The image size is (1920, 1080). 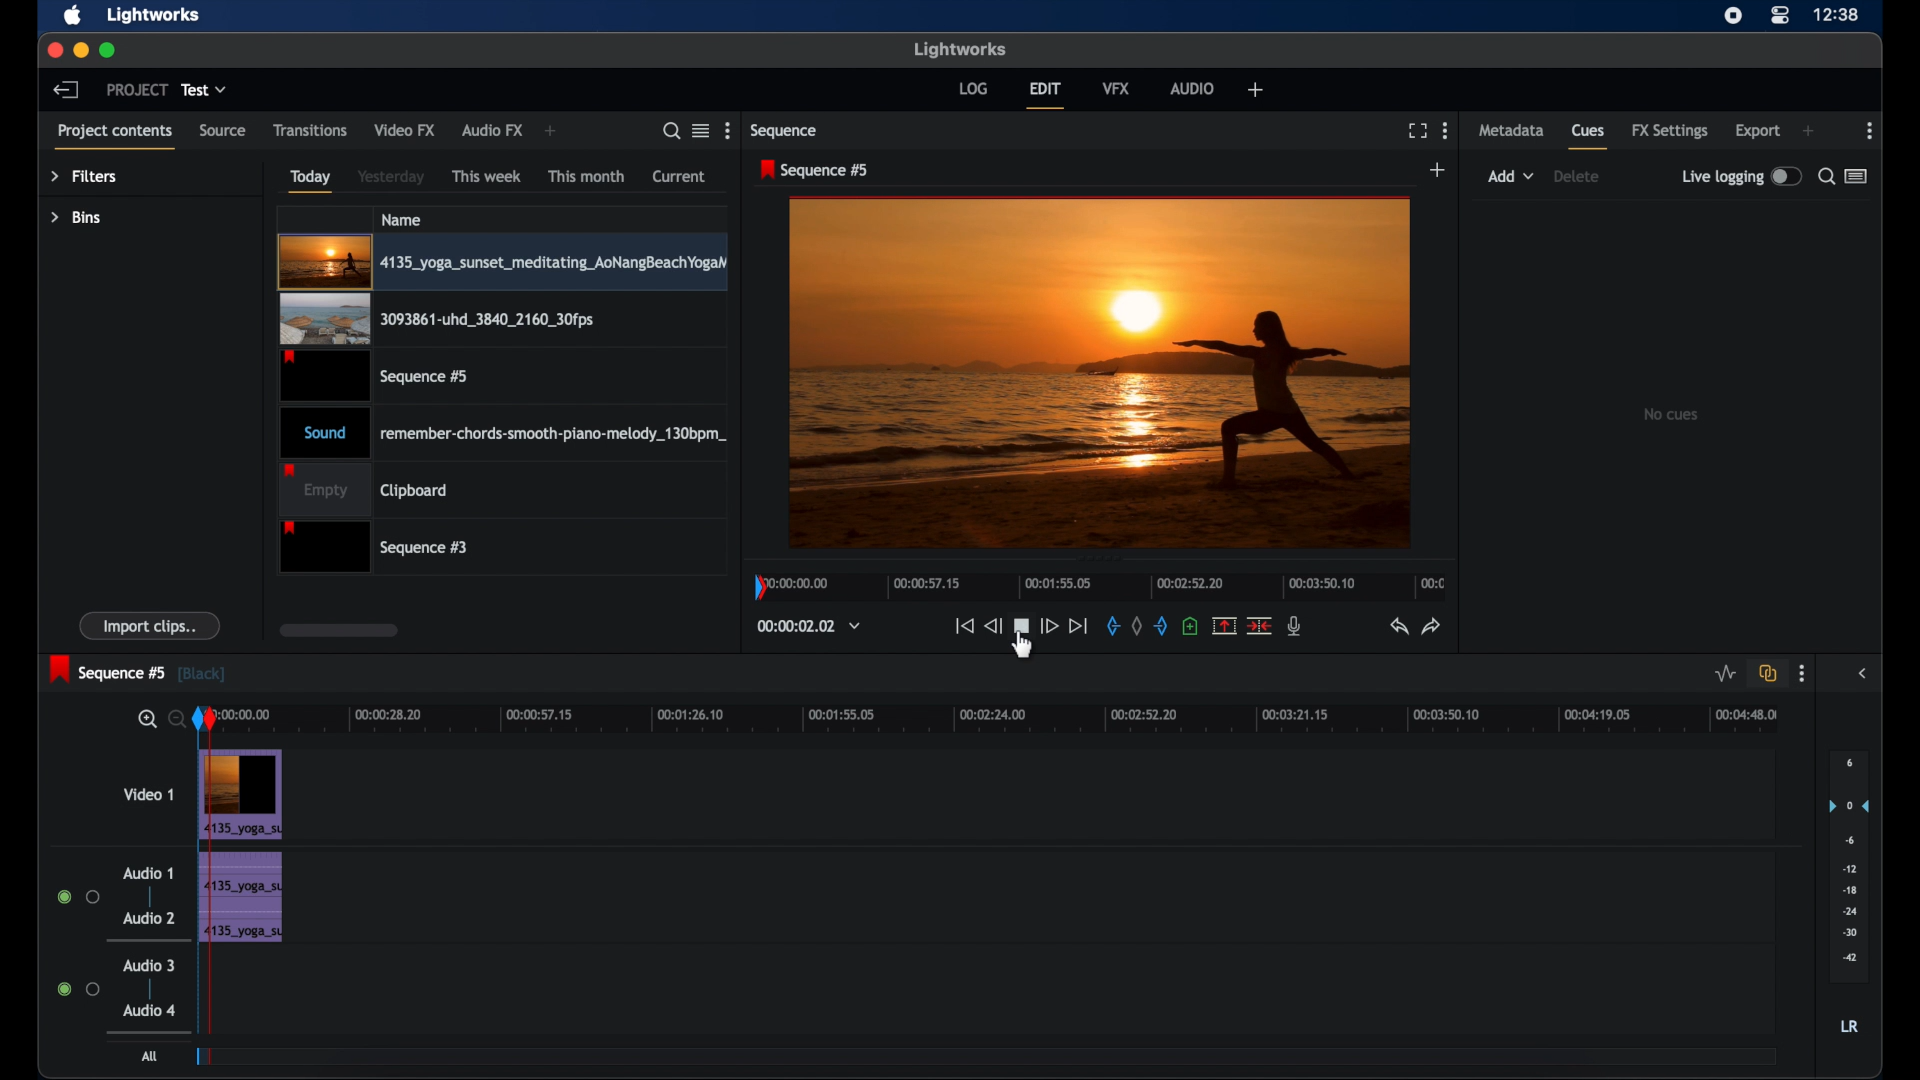 I want to click on video clip, so click(x=502, y=263).